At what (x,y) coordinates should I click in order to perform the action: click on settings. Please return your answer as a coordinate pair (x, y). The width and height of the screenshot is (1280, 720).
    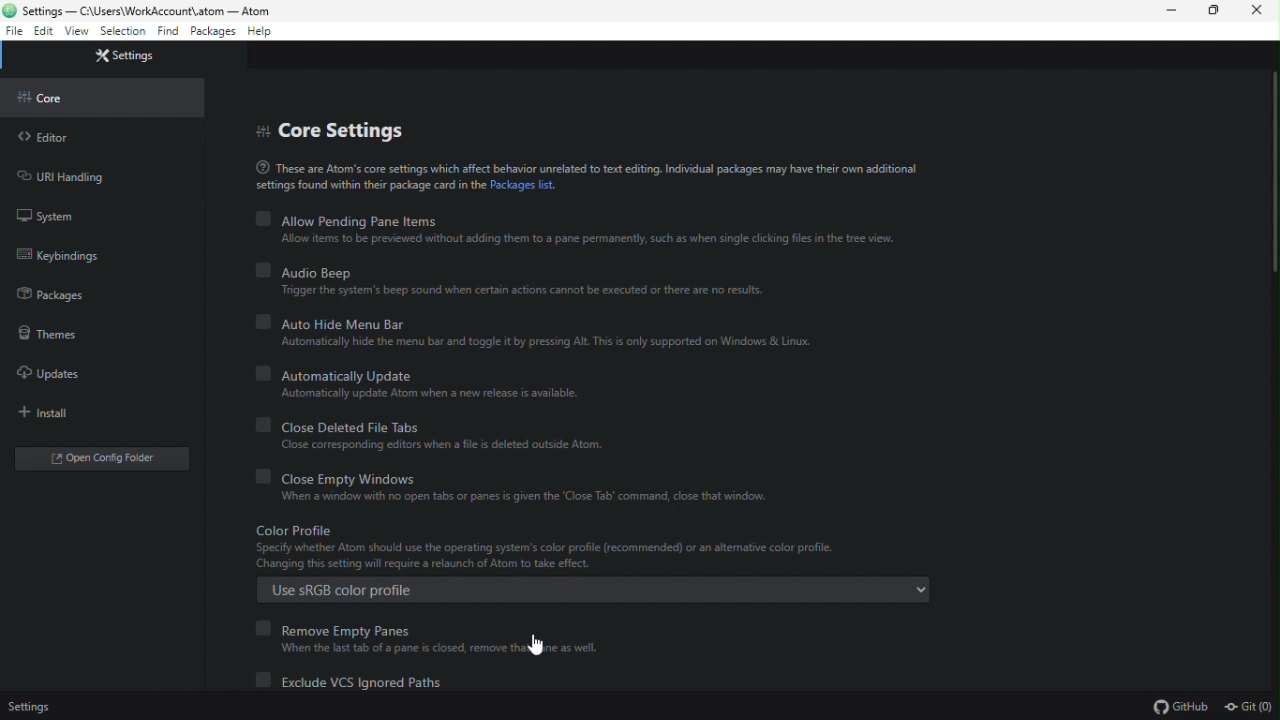
    Looking at the image, I should click on (131, 58).